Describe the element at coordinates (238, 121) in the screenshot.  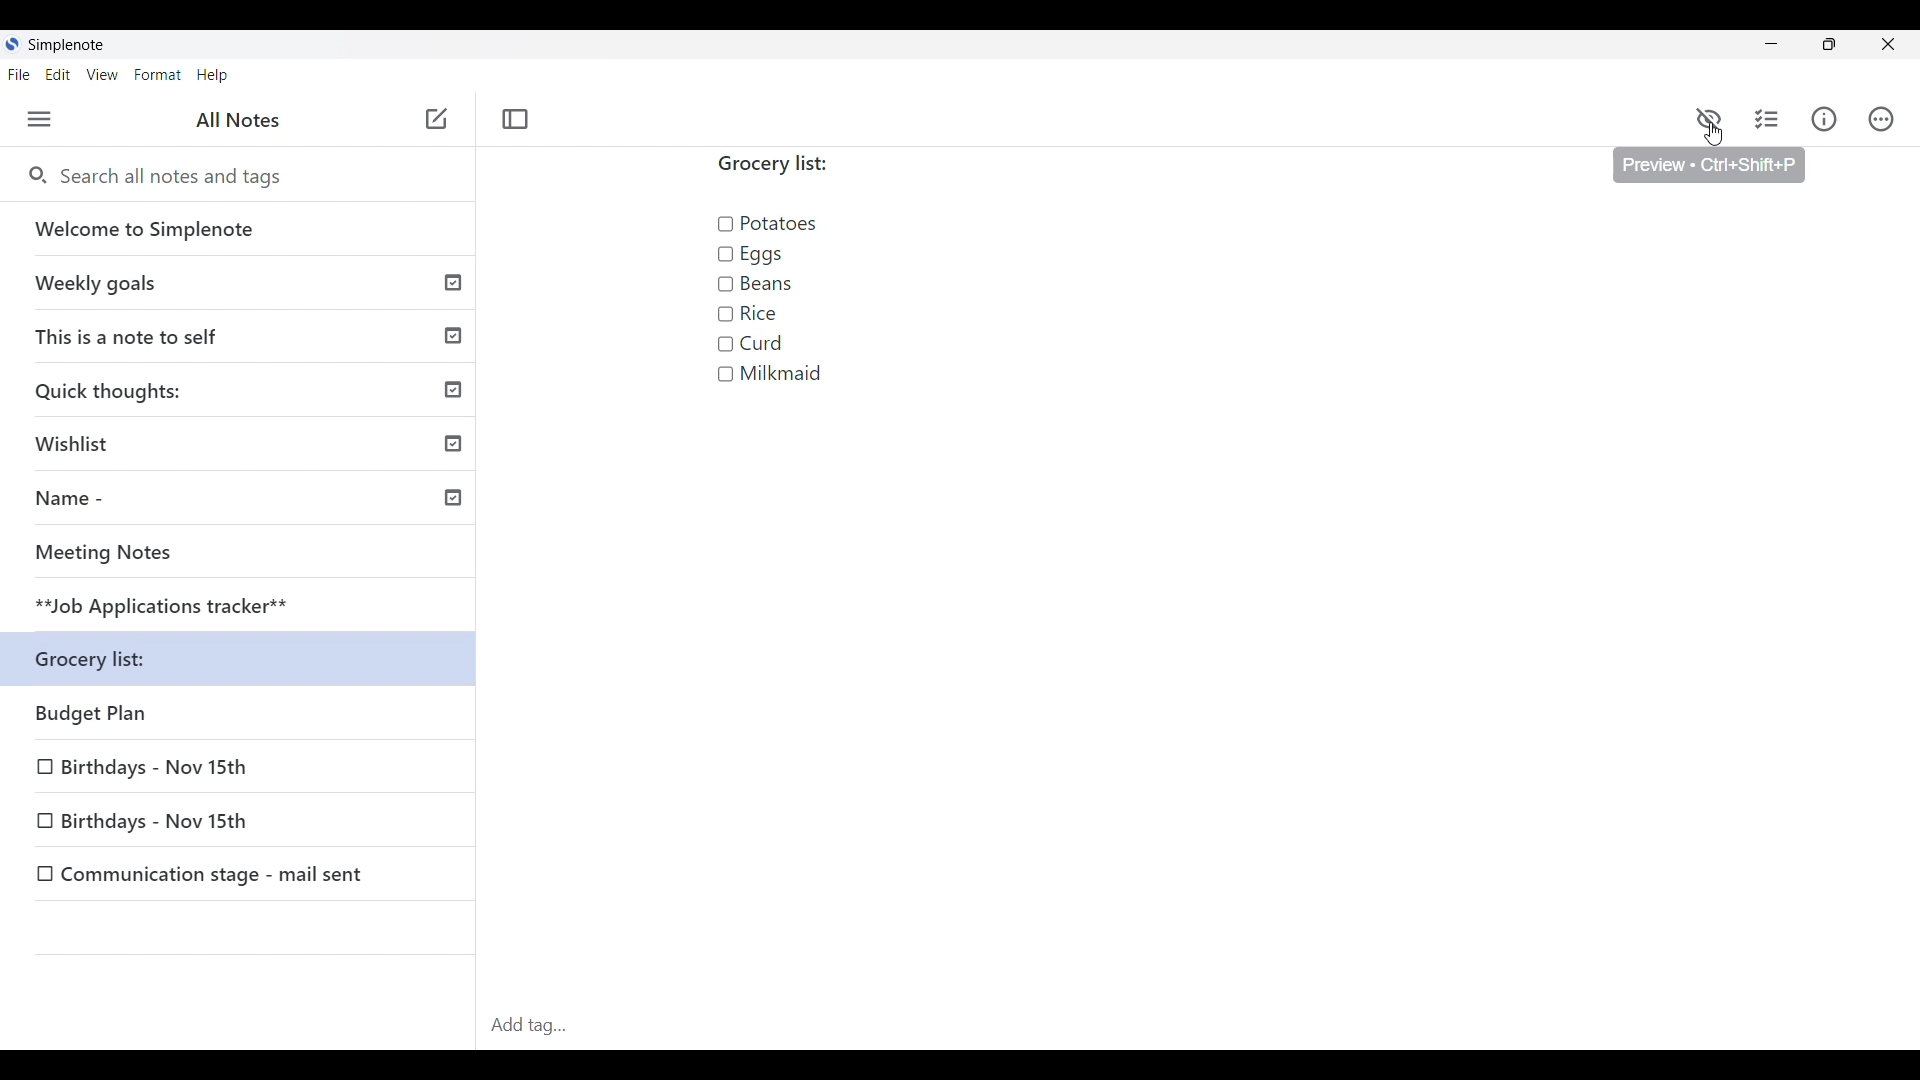
I see `All Notes` at that location.